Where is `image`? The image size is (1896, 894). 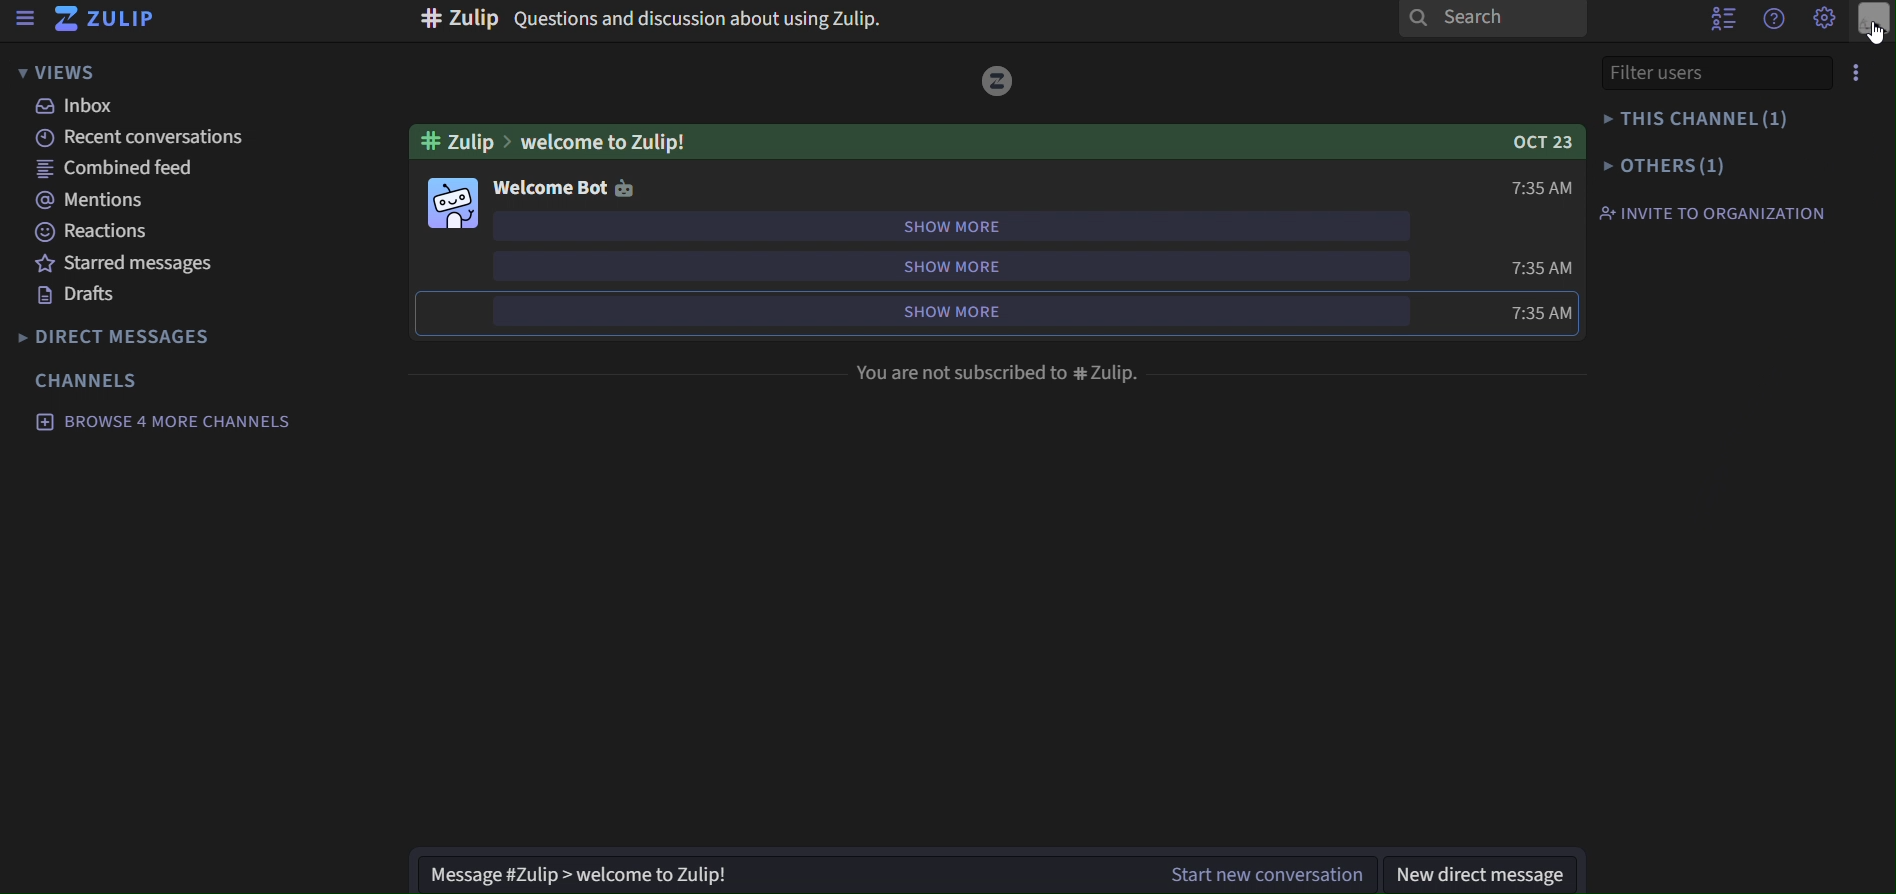
image is located at coordinates (998, 80).